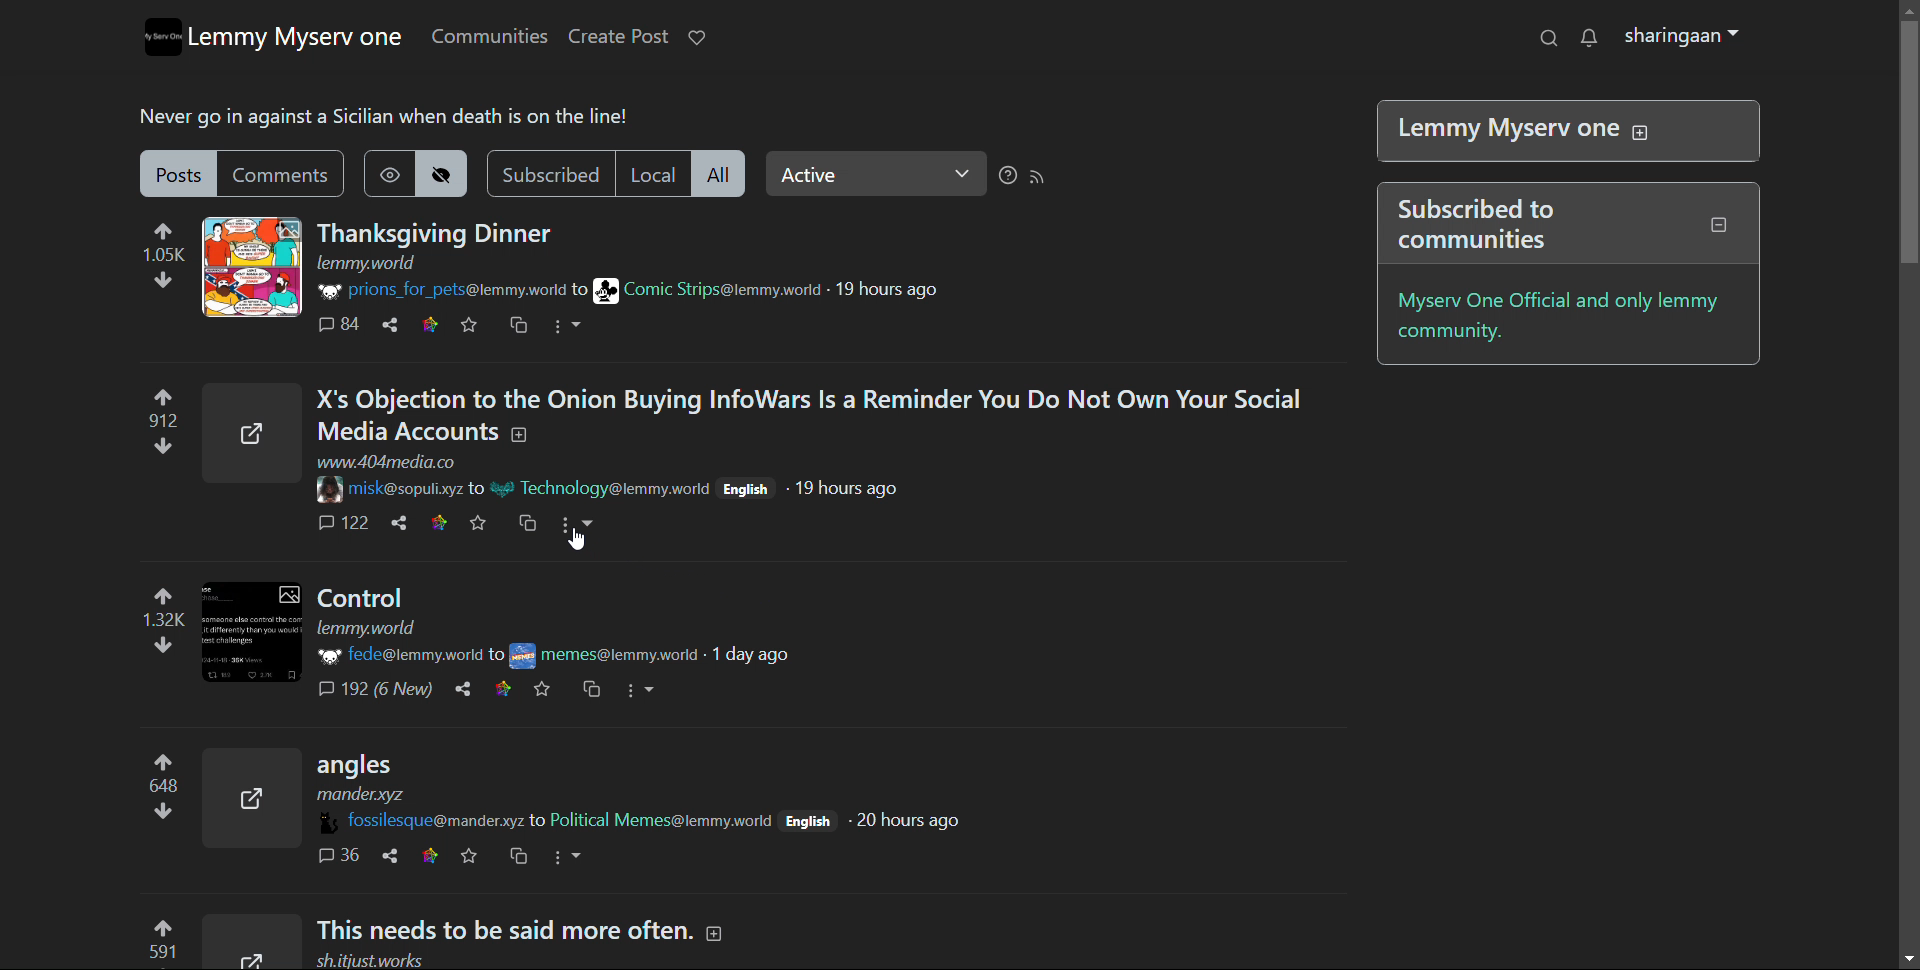 Image resolution: width=1920 pixels, height=970 pixels. What do you see at coordinates (645, 693) in the screenshot?
I see `More` at bounding box center [645, 693].